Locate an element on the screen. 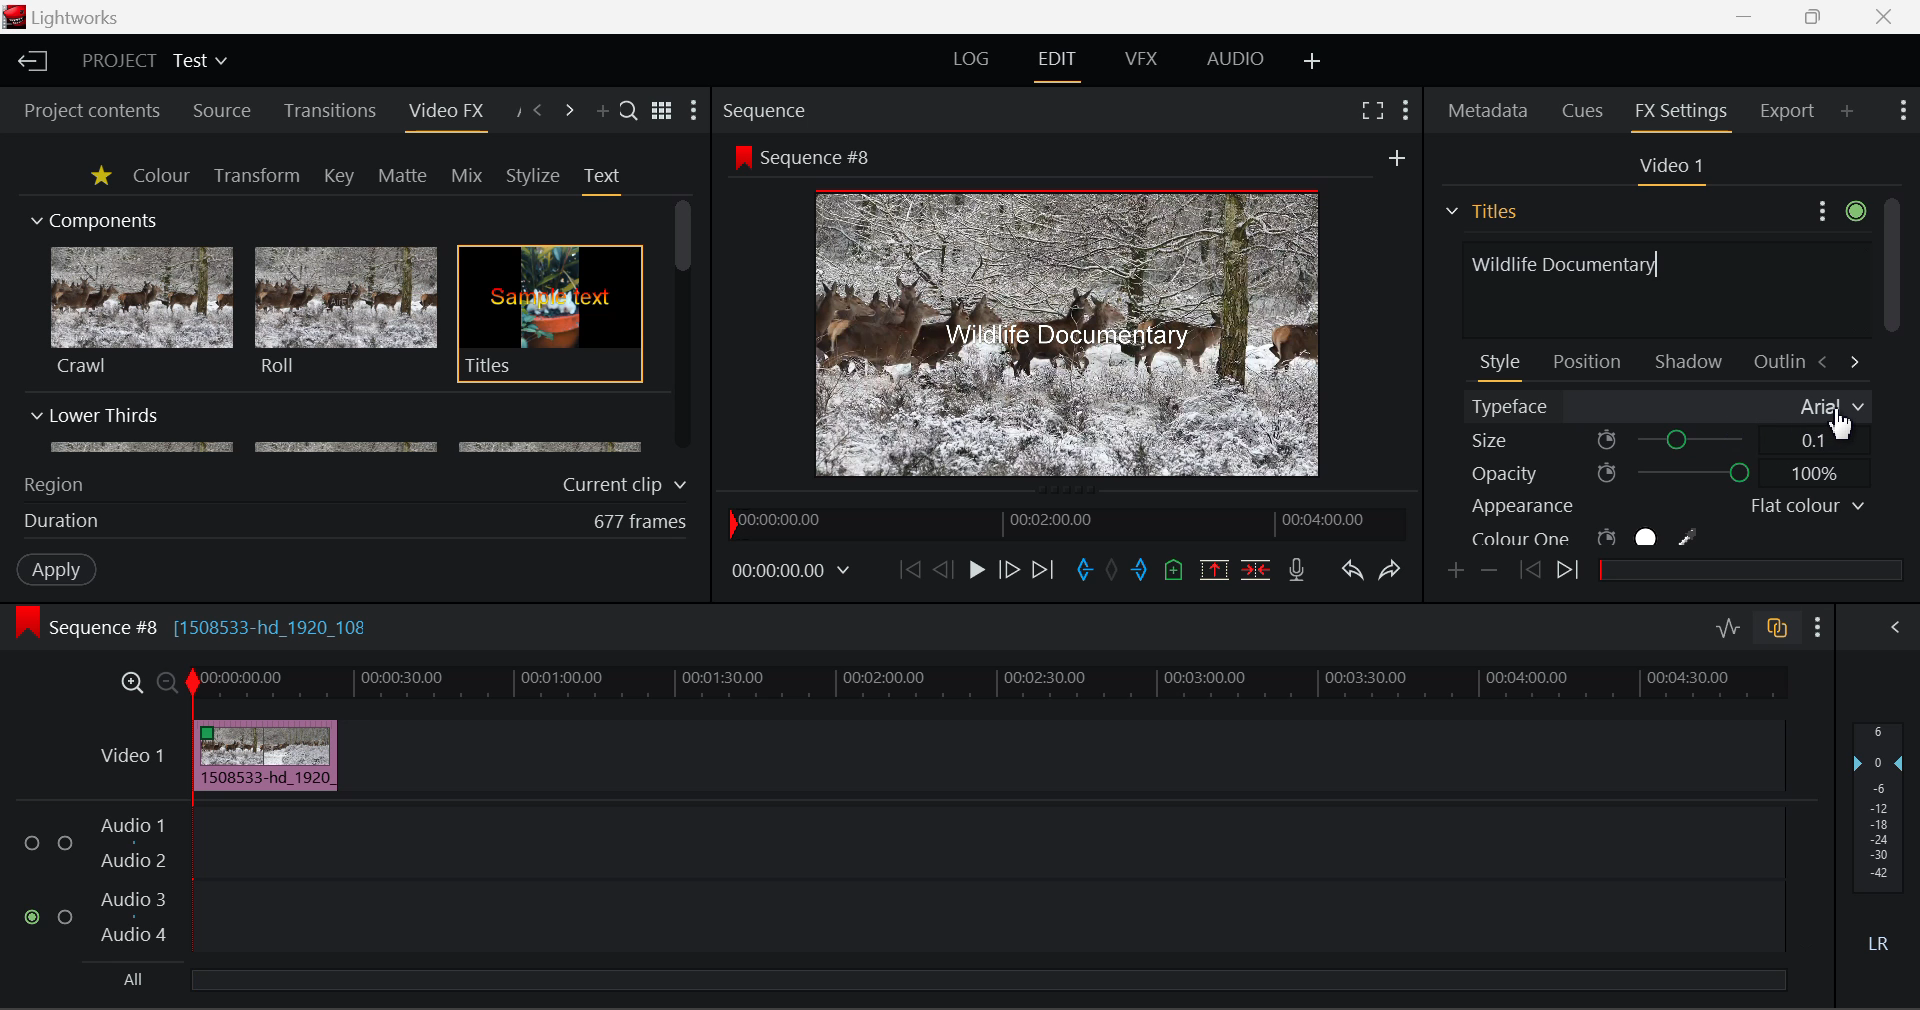 Image resolution: width=1920 pixels, height=1010 pixels. checkbox is located at coordinates (36, 844).